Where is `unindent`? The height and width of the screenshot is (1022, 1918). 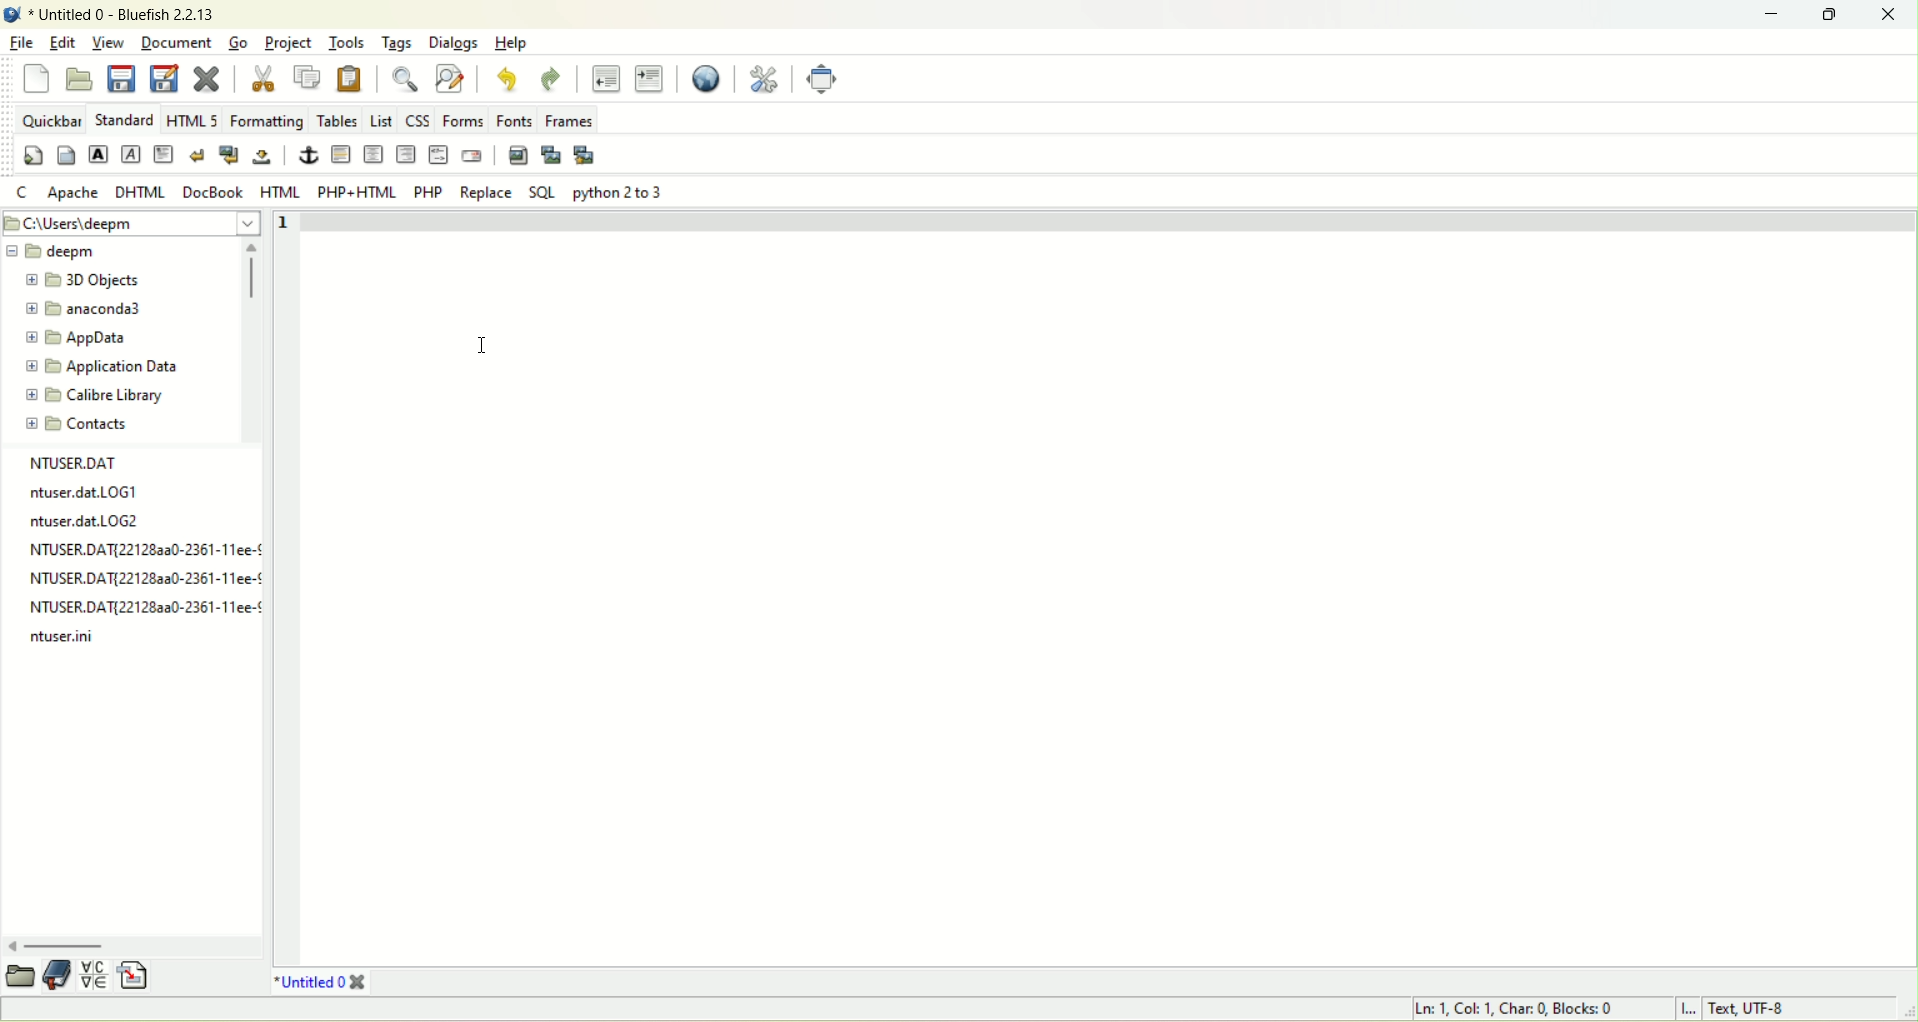 unindent is located at coordinates (605, 79).